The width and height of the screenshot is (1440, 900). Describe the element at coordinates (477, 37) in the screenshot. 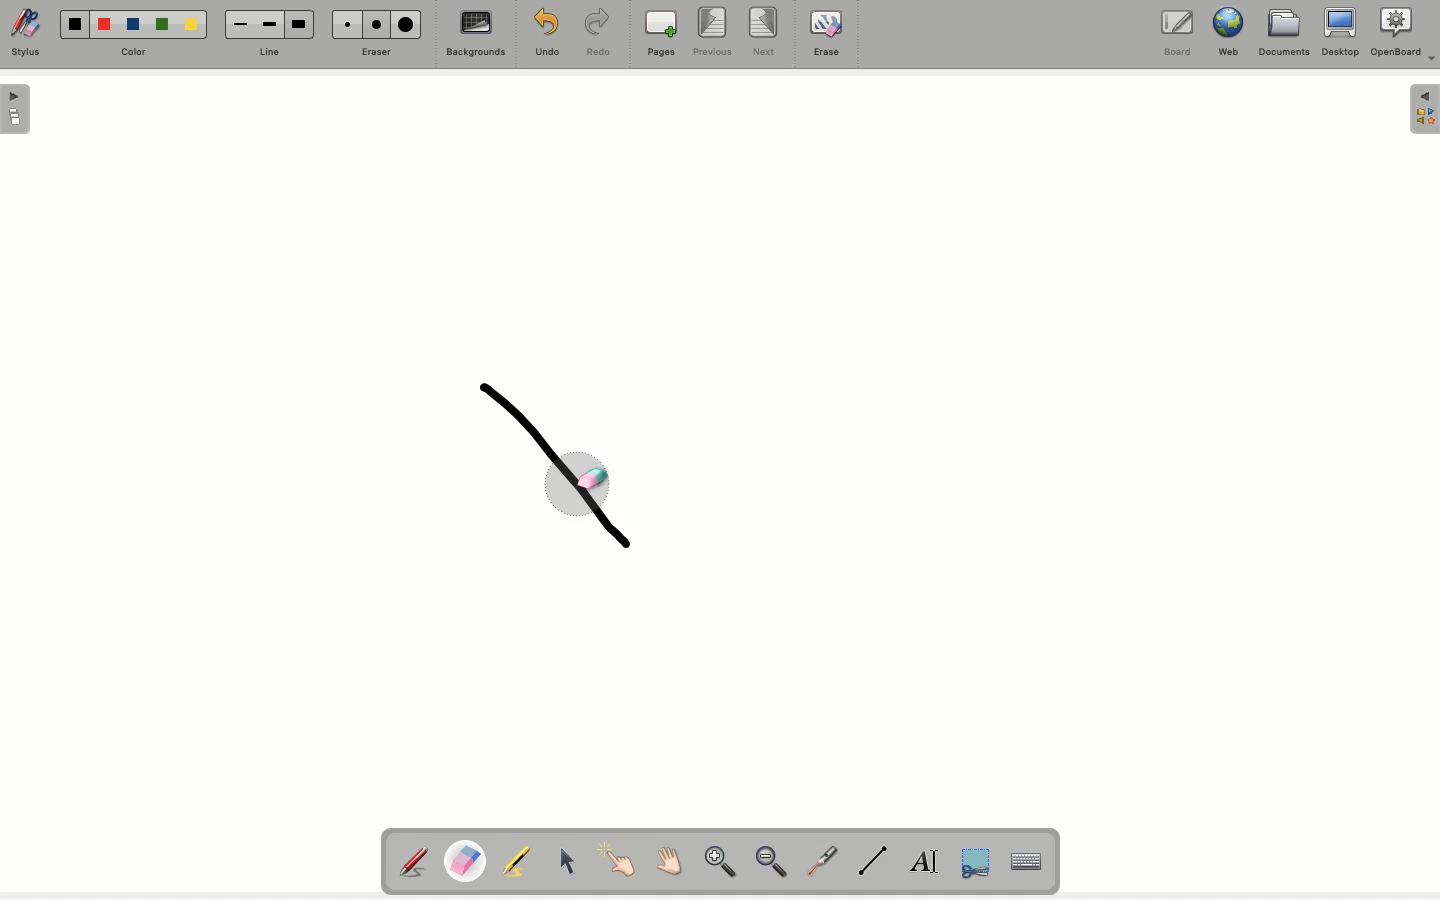

I see `Backgrounds` at that location.